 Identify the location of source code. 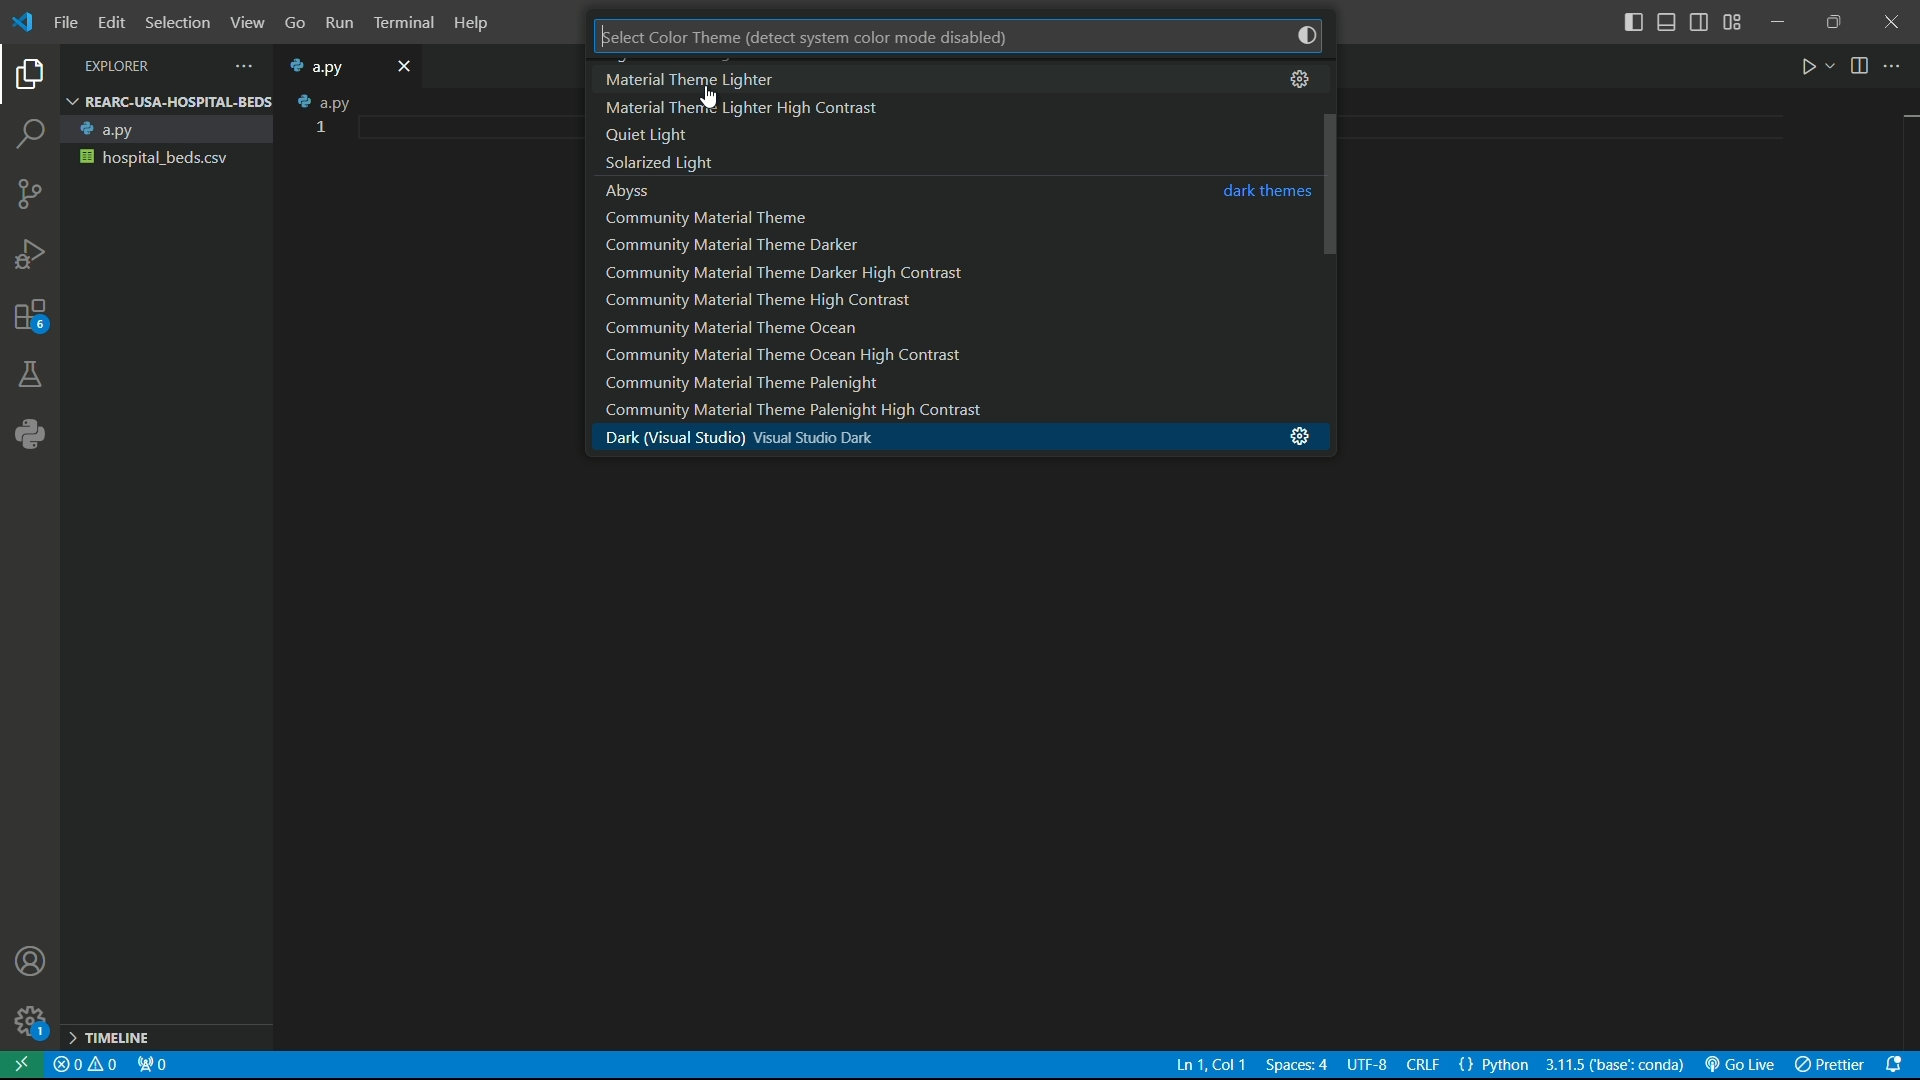
(29, 198).